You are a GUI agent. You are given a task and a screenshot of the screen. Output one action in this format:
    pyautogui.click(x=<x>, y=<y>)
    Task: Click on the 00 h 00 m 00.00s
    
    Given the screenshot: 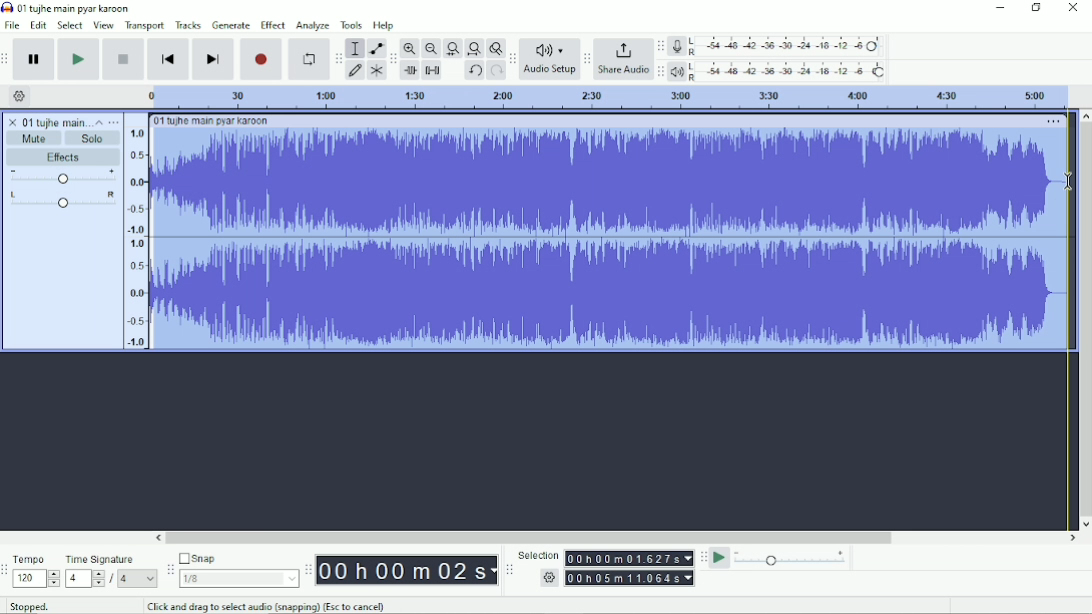 What is the action you would take?
    pyautogui.click(x=630, y=558)
    